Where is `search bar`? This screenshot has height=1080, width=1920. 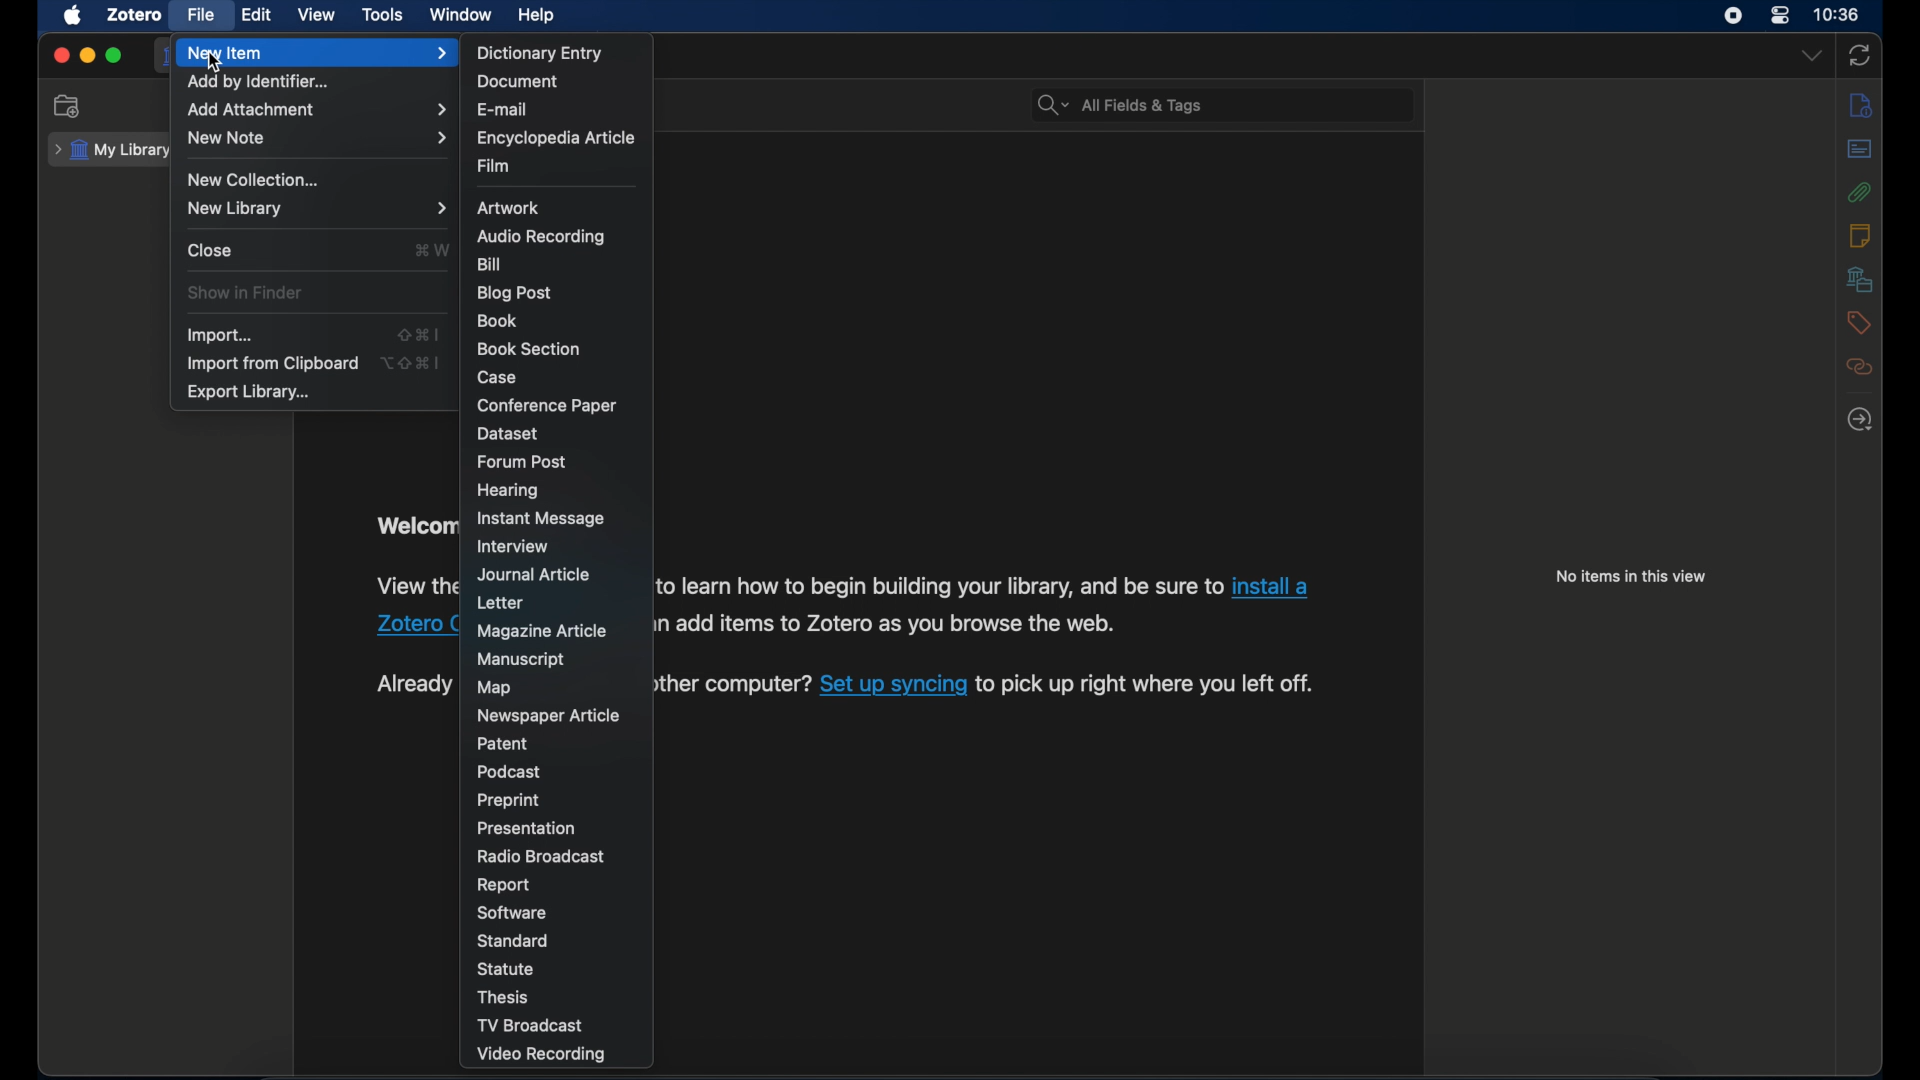 search bar is located at coordinates (1118, 104).